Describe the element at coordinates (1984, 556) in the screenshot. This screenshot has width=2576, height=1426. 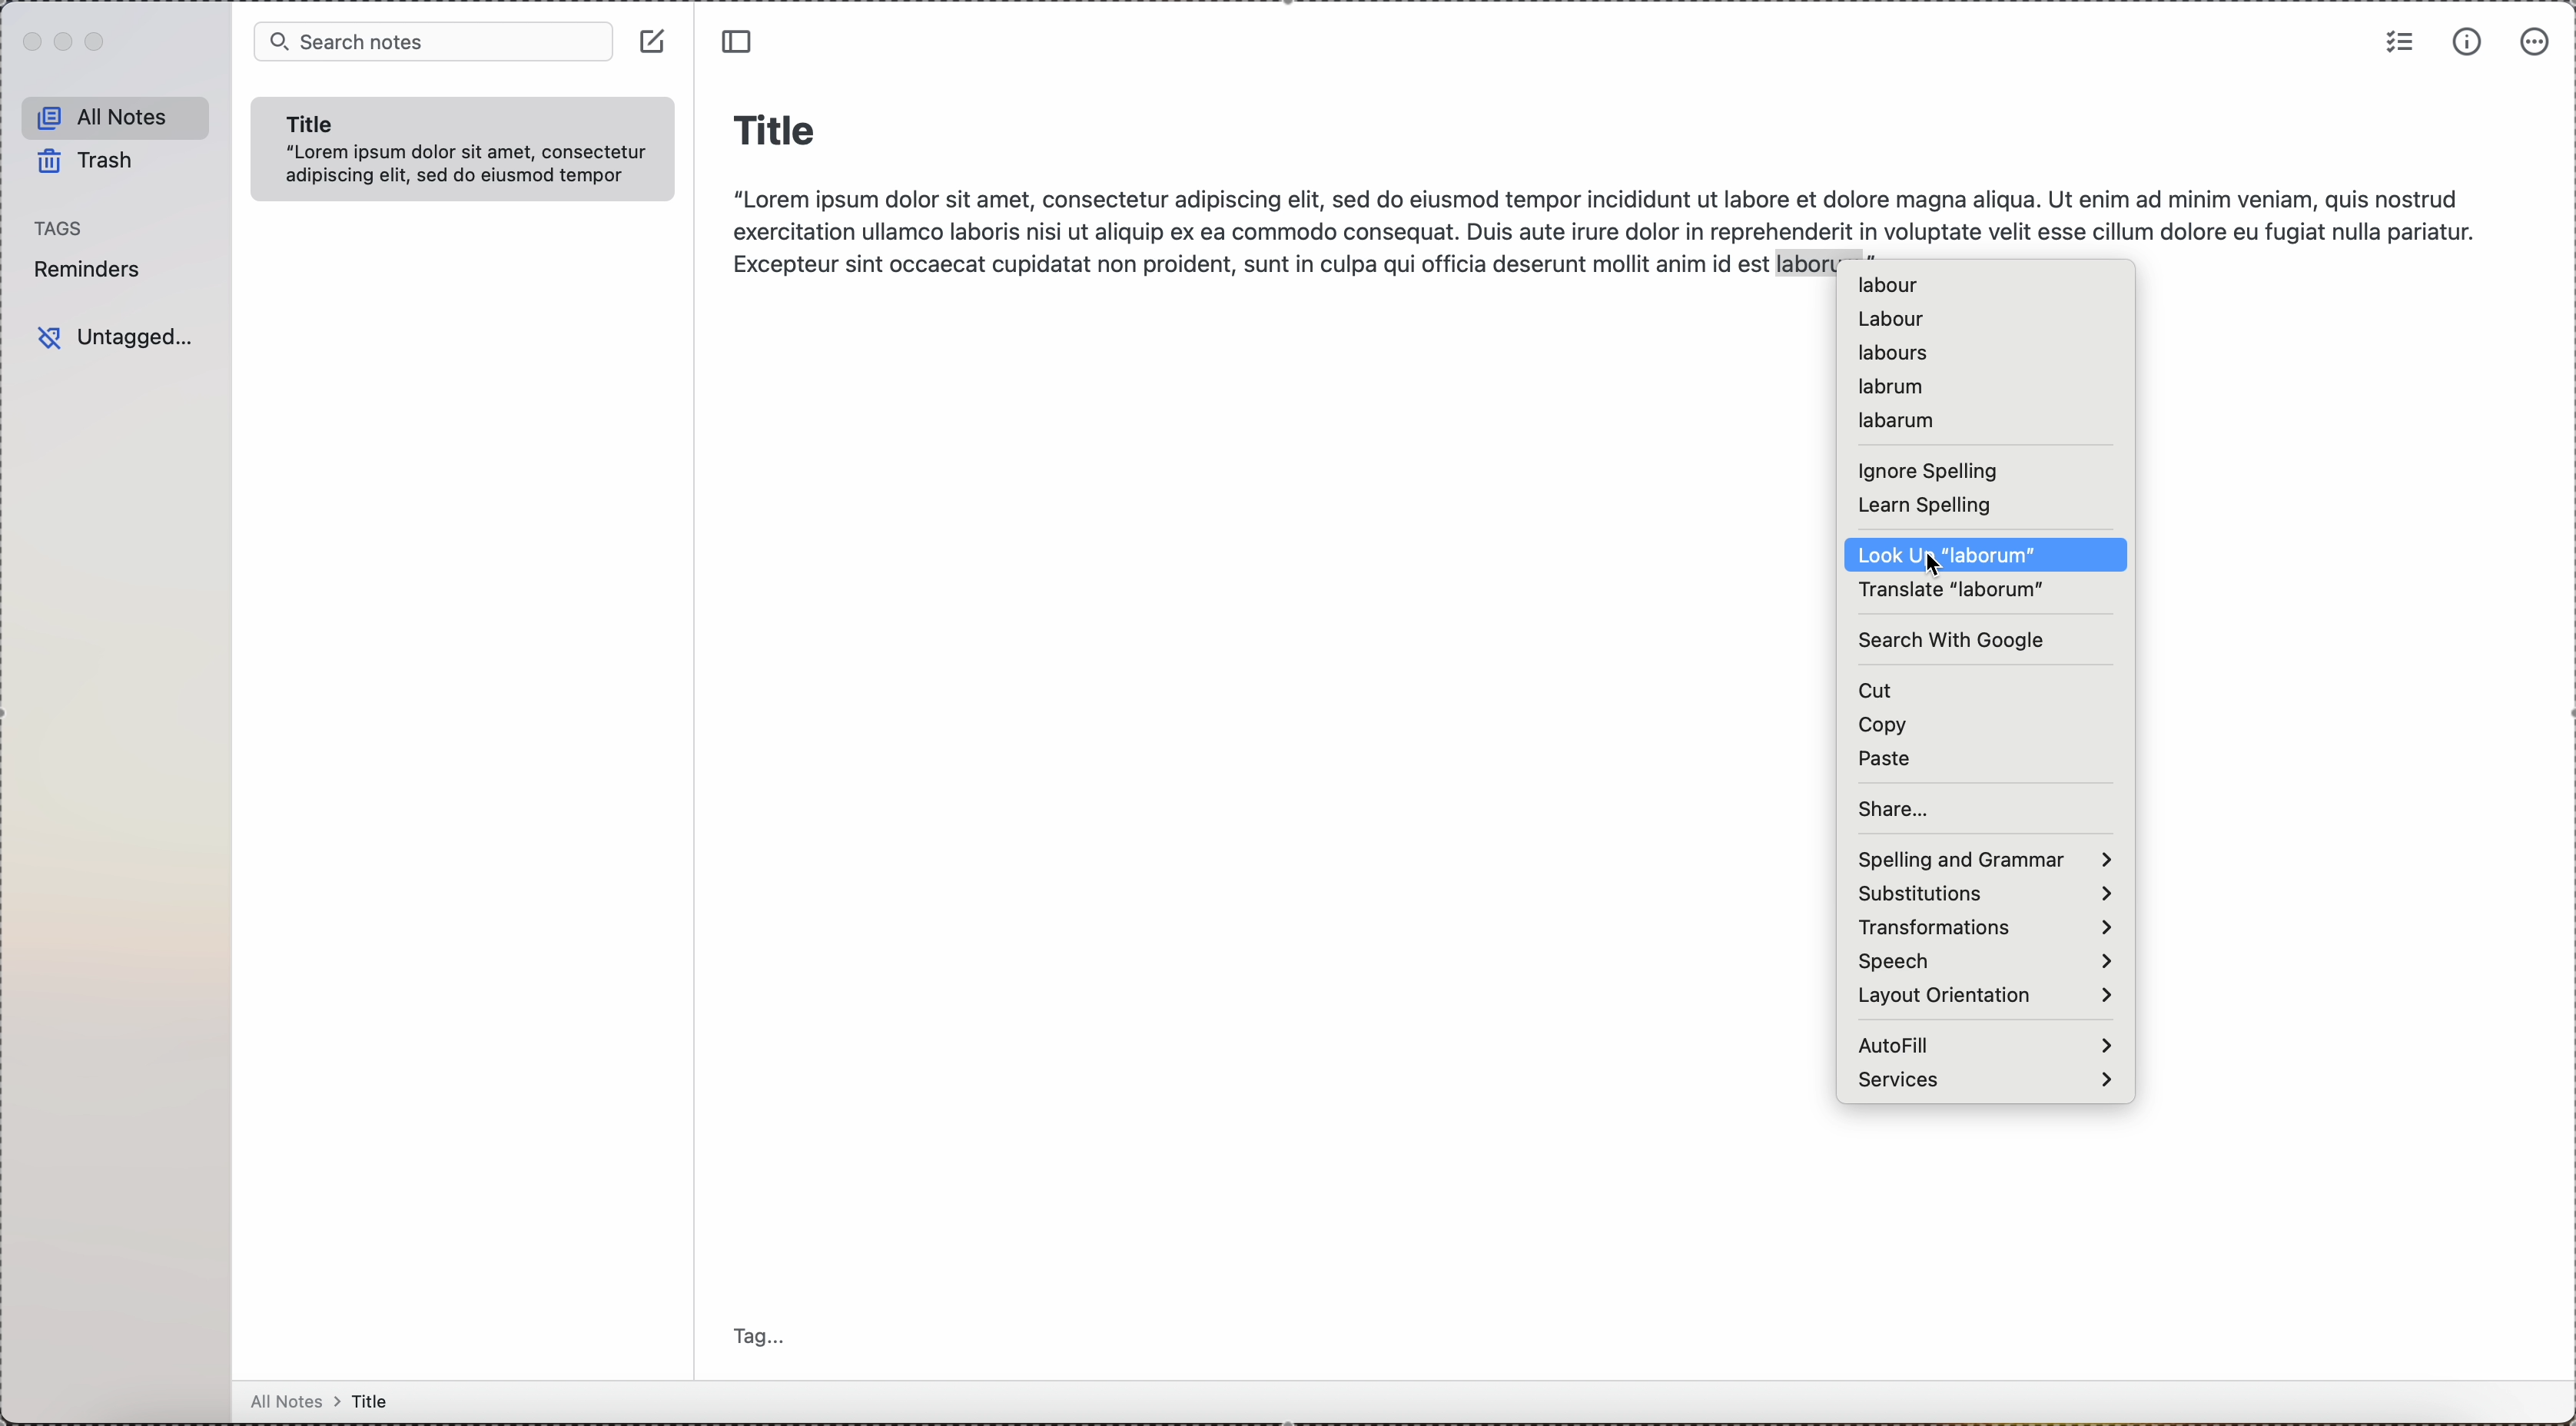
I see `click on look up` at that location.